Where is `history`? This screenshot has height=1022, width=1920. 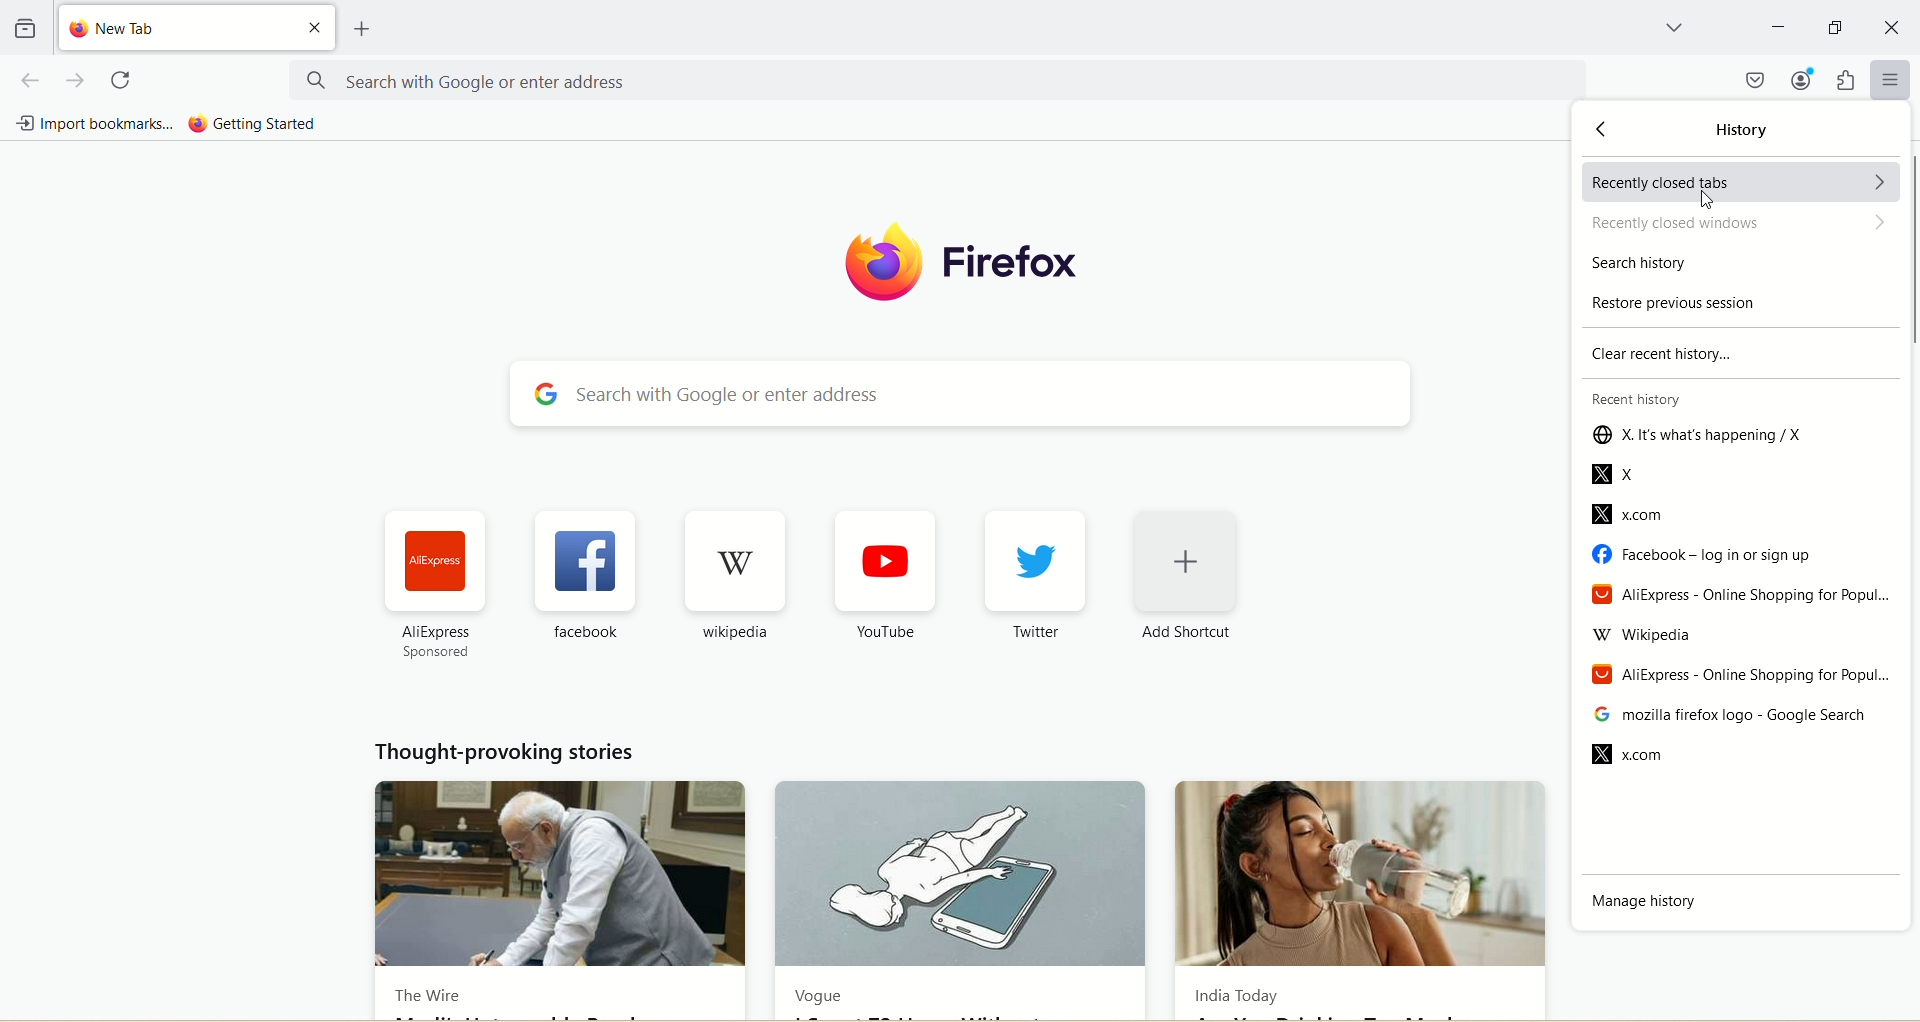
history is located at coordinates (1763, 132).